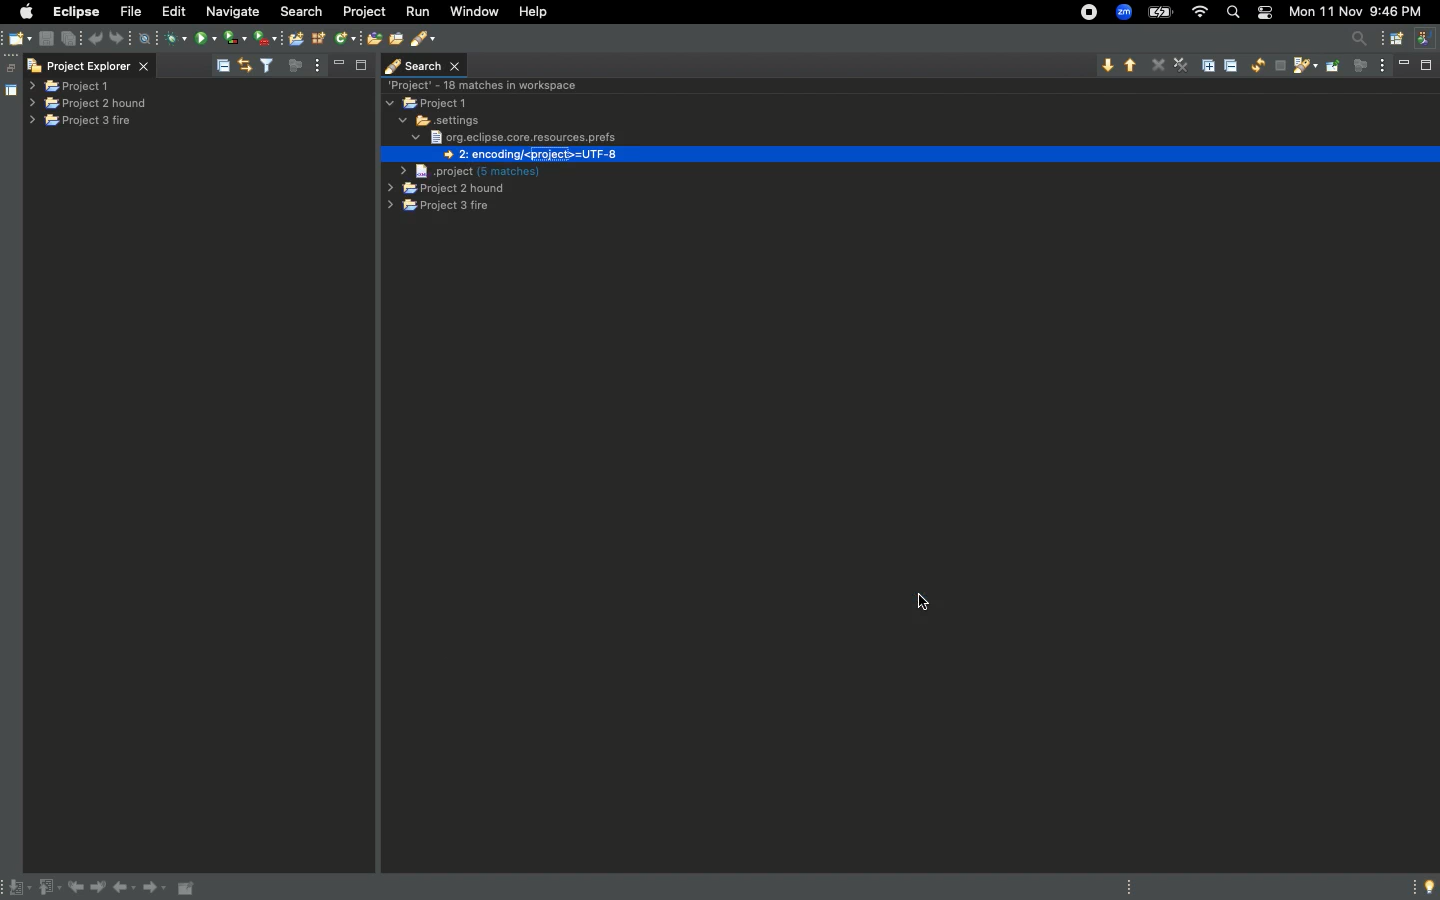 This screenshot has height=900, width=1440. Describe the element at coordinates (20, 36) in the screenshot. I see `new` at that location.